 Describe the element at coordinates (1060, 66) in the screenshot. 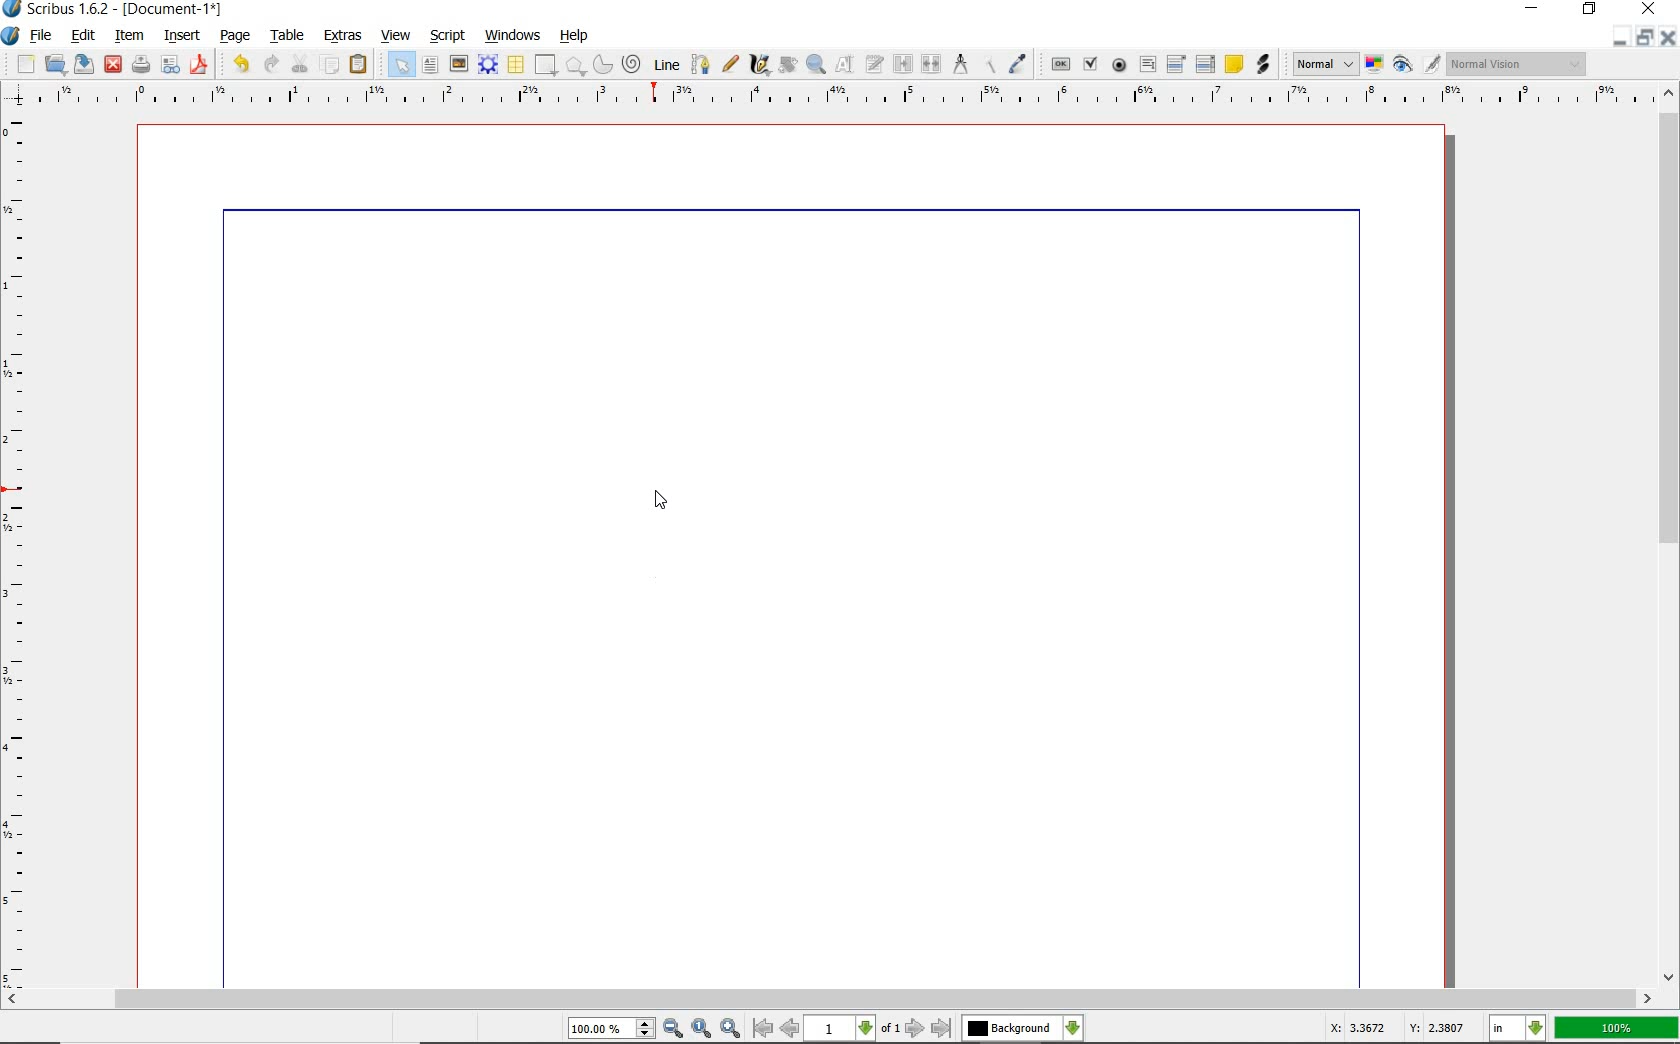

I see `pdf push button` at that location.